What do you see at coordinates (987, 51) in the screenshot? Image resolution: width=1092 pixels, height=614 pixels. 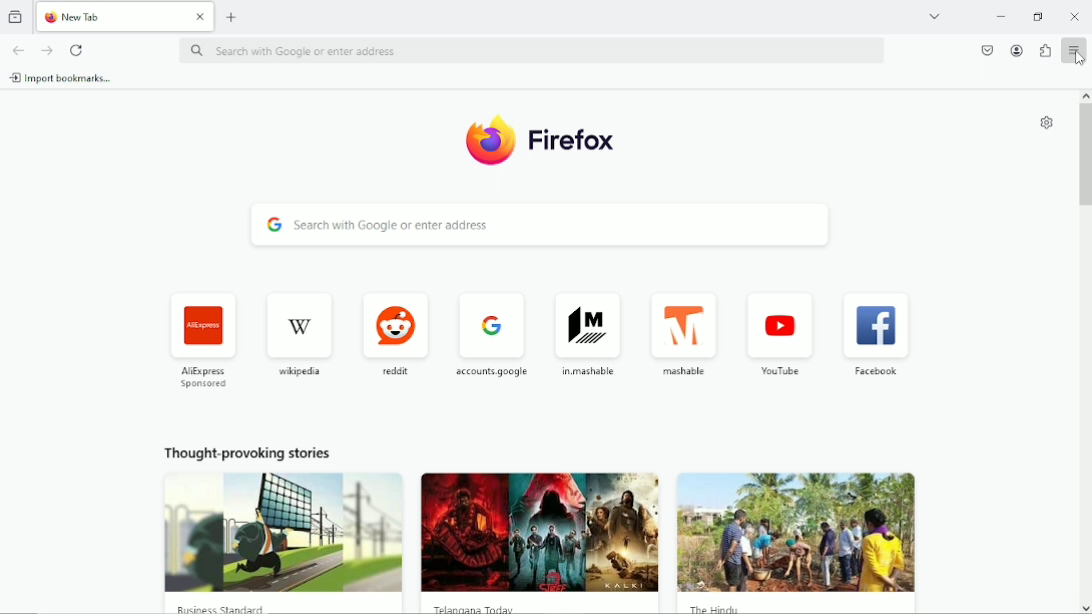 I see `save to pocket` at bounding box center [987, 51].